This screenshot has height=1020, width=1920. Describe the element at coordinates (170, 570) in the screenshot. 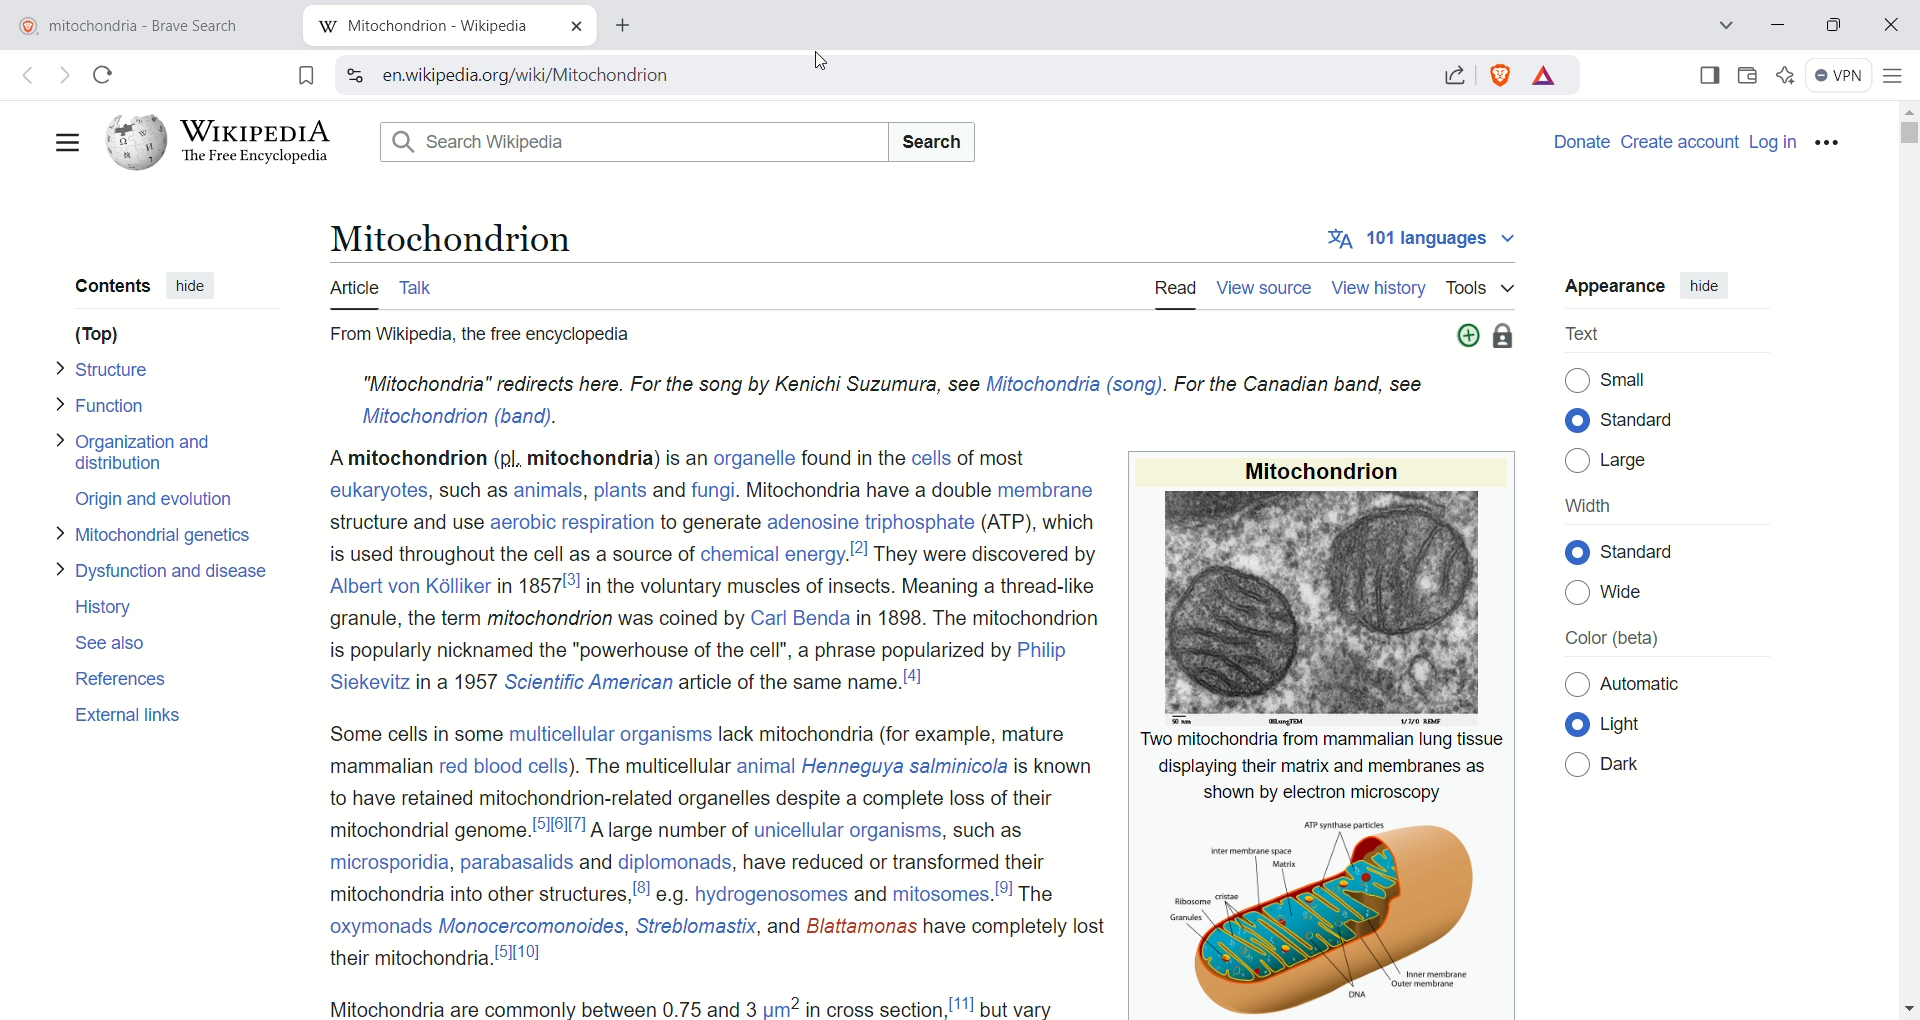

I see `> Dysfunction and disease` at that location.